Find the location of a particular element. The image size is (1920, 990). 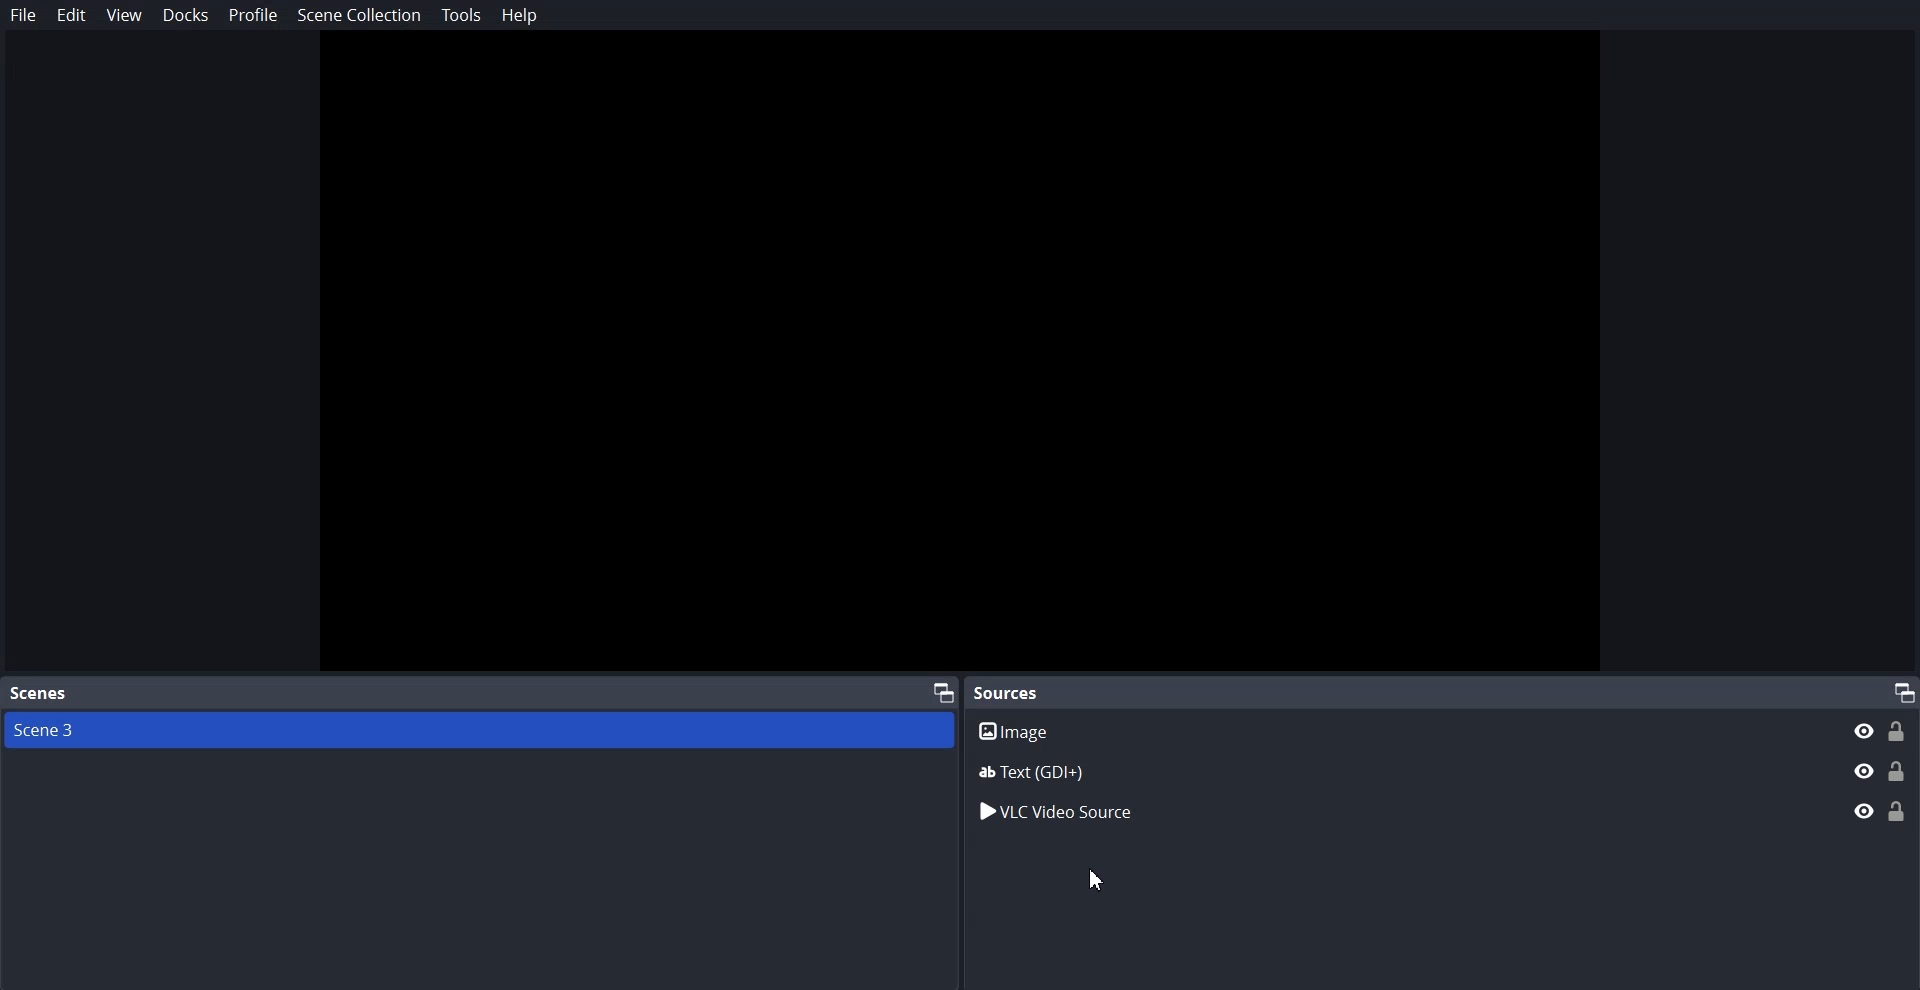

Maximize is located at coordinates (1904, 691).